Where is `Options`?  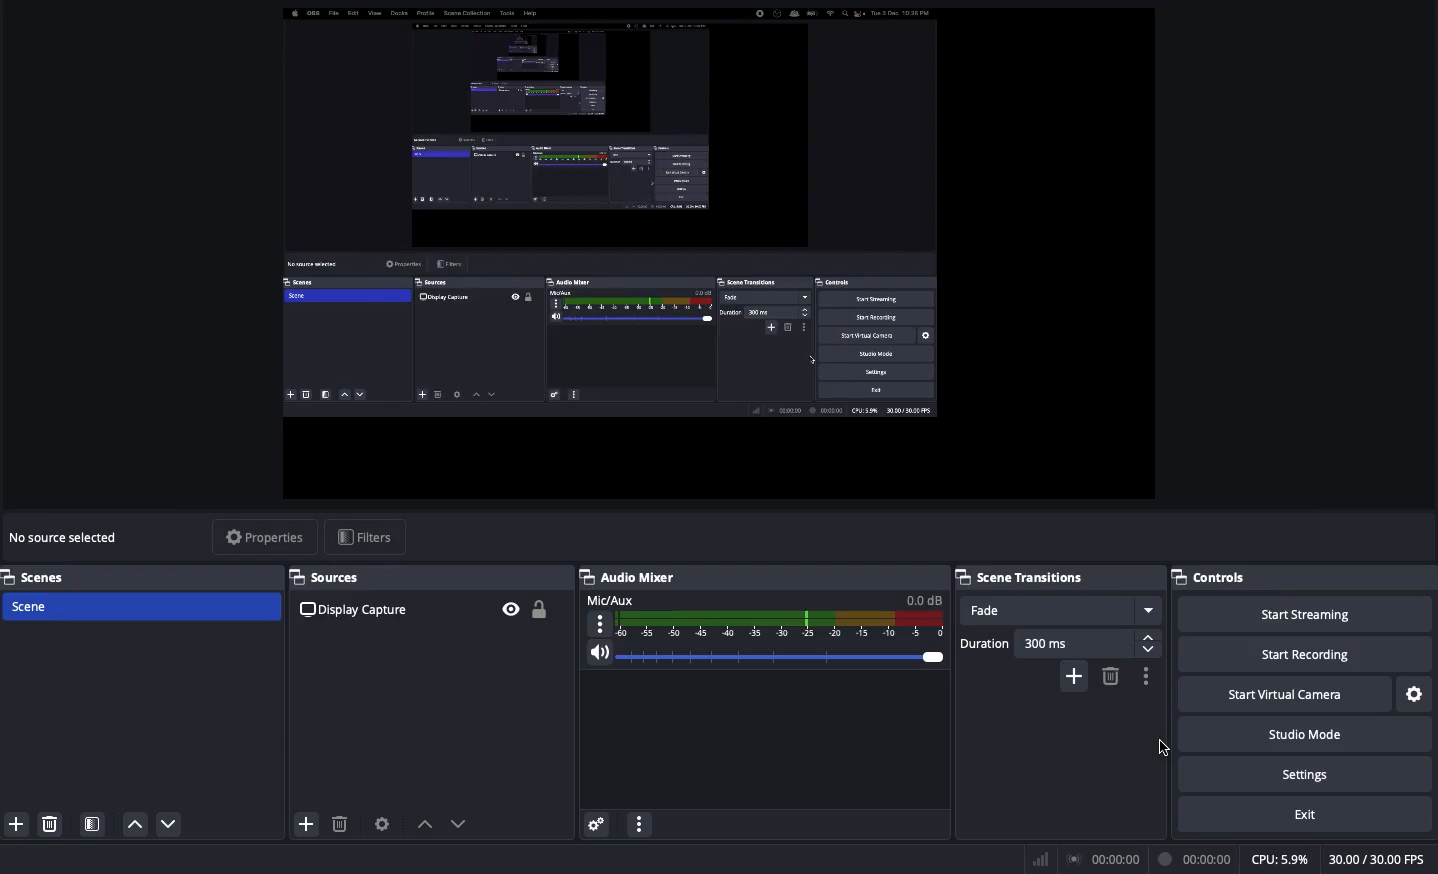 Options is located at coordinates (640, 822).